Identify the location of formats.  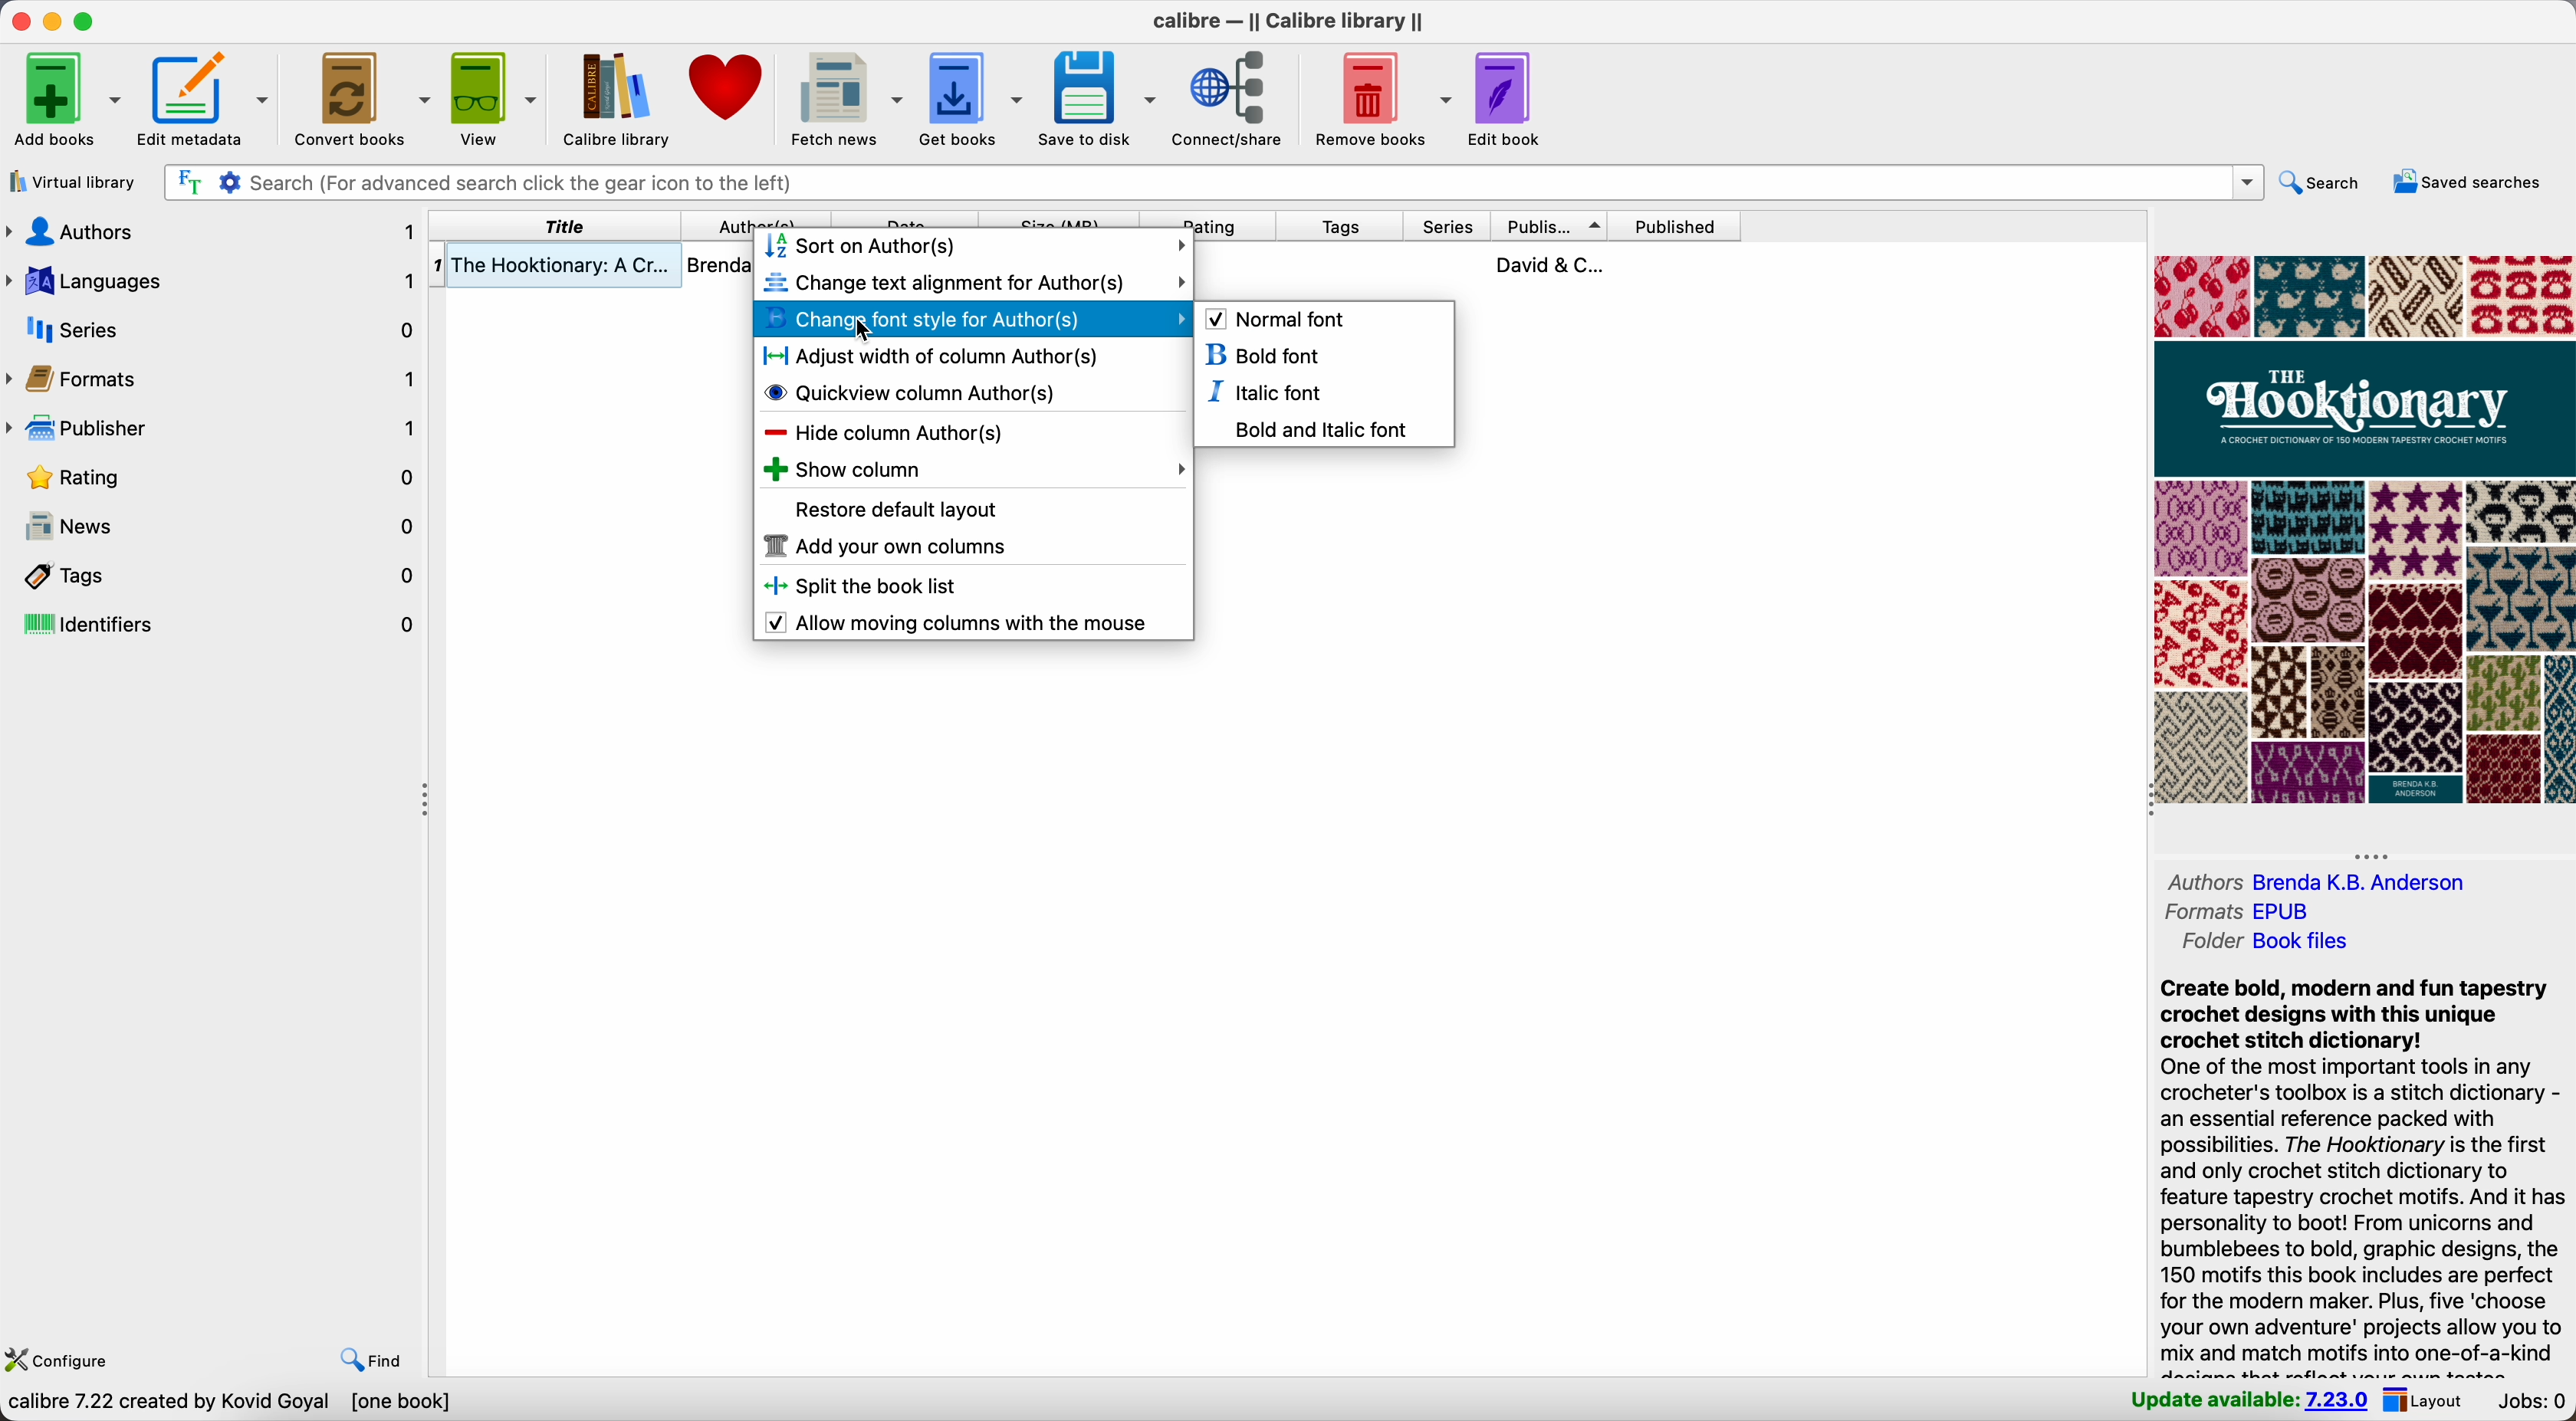
(2243, 910).